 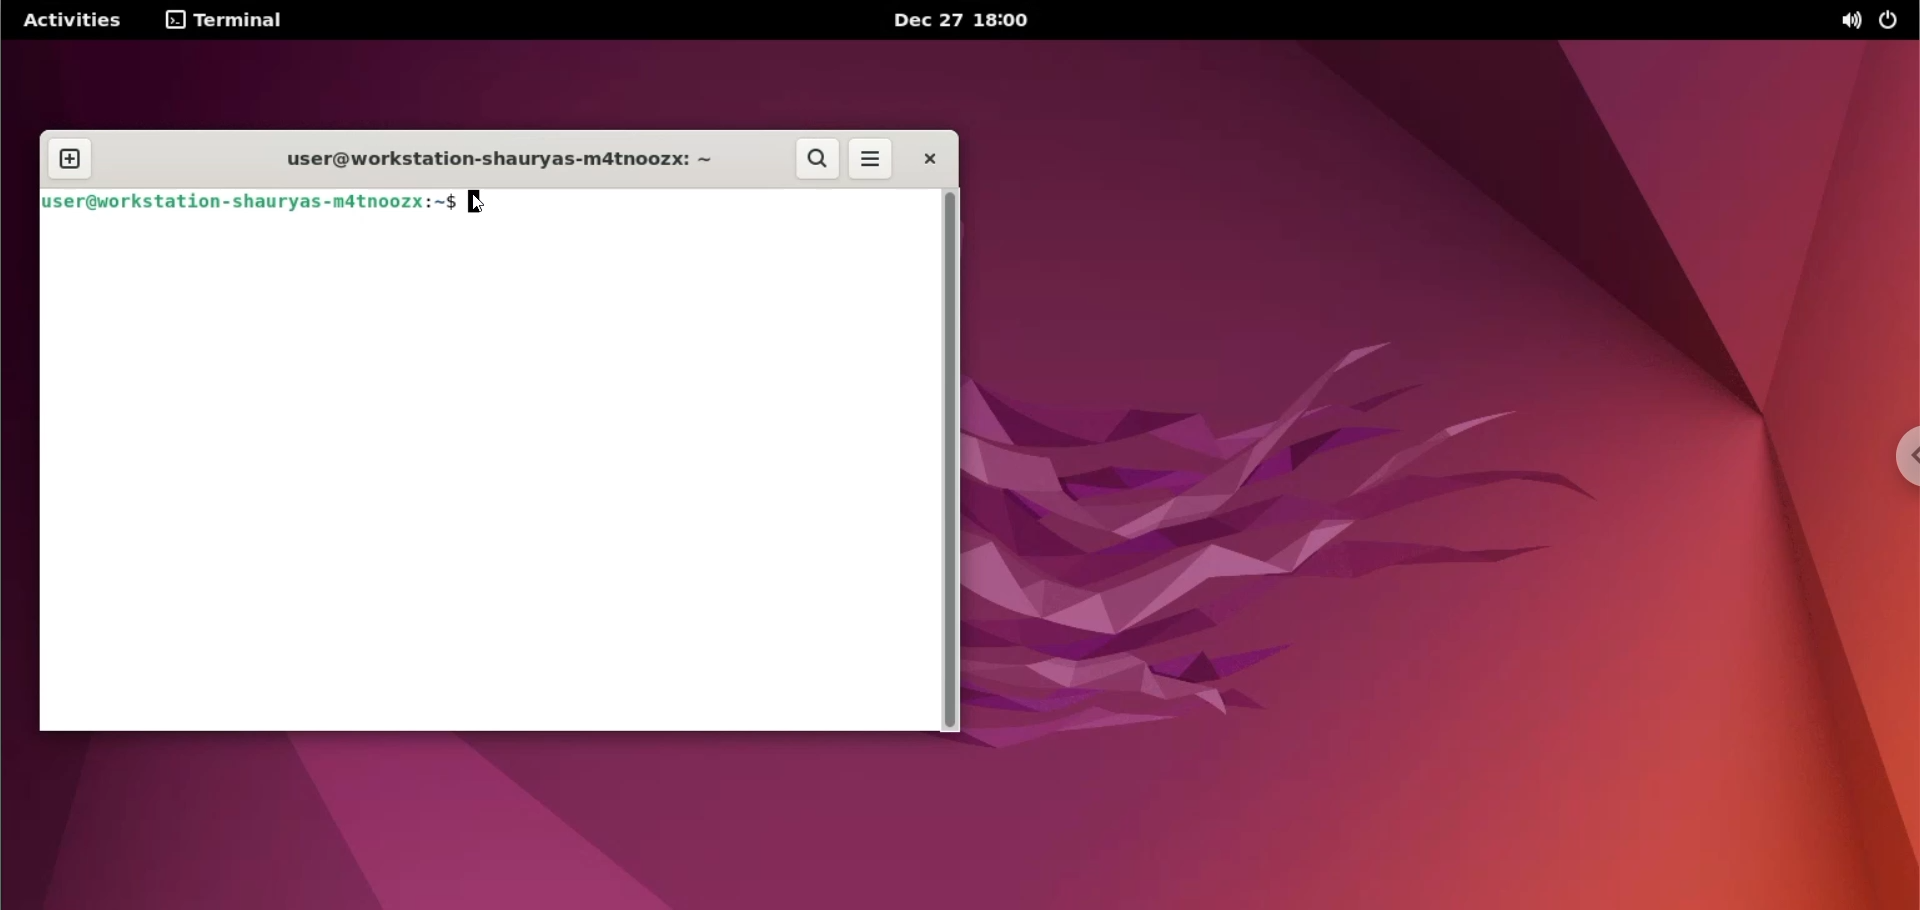 I want to click on menu, so click(x=871, y=159).